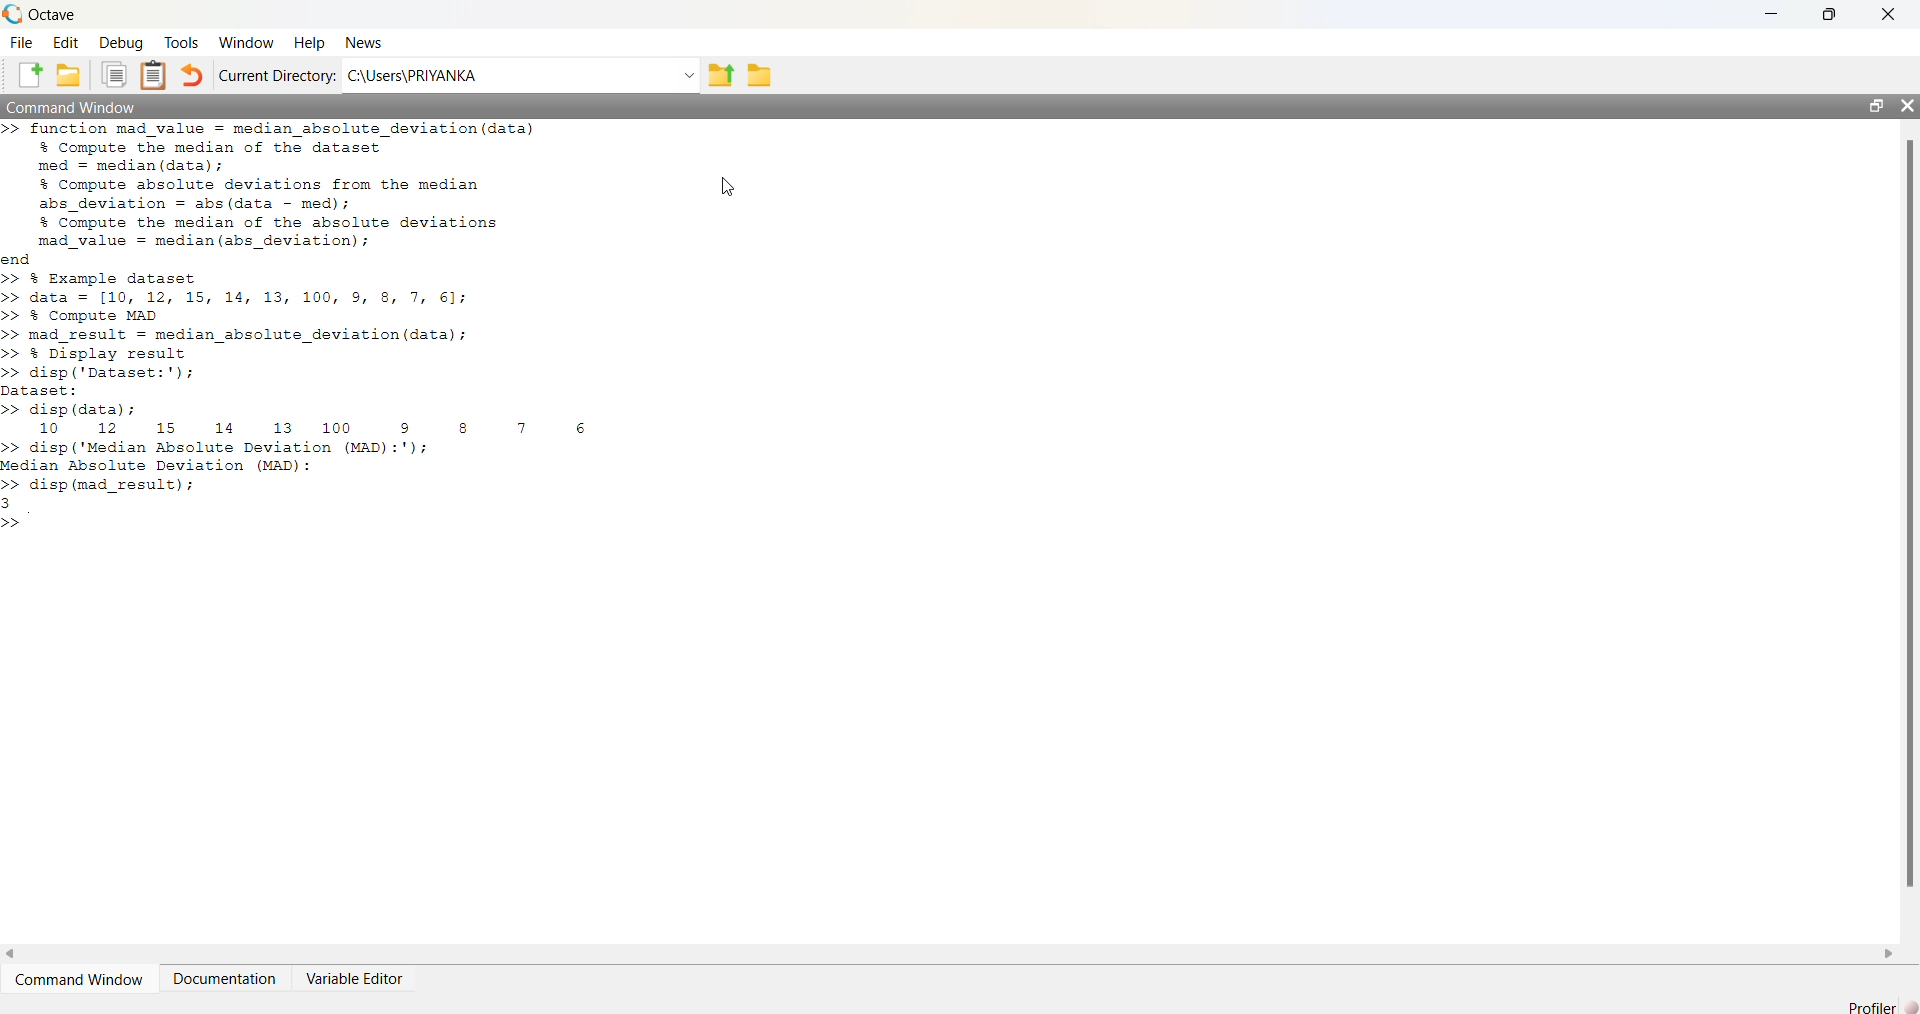  I want to click on Browse Directions, so click(761, 75).